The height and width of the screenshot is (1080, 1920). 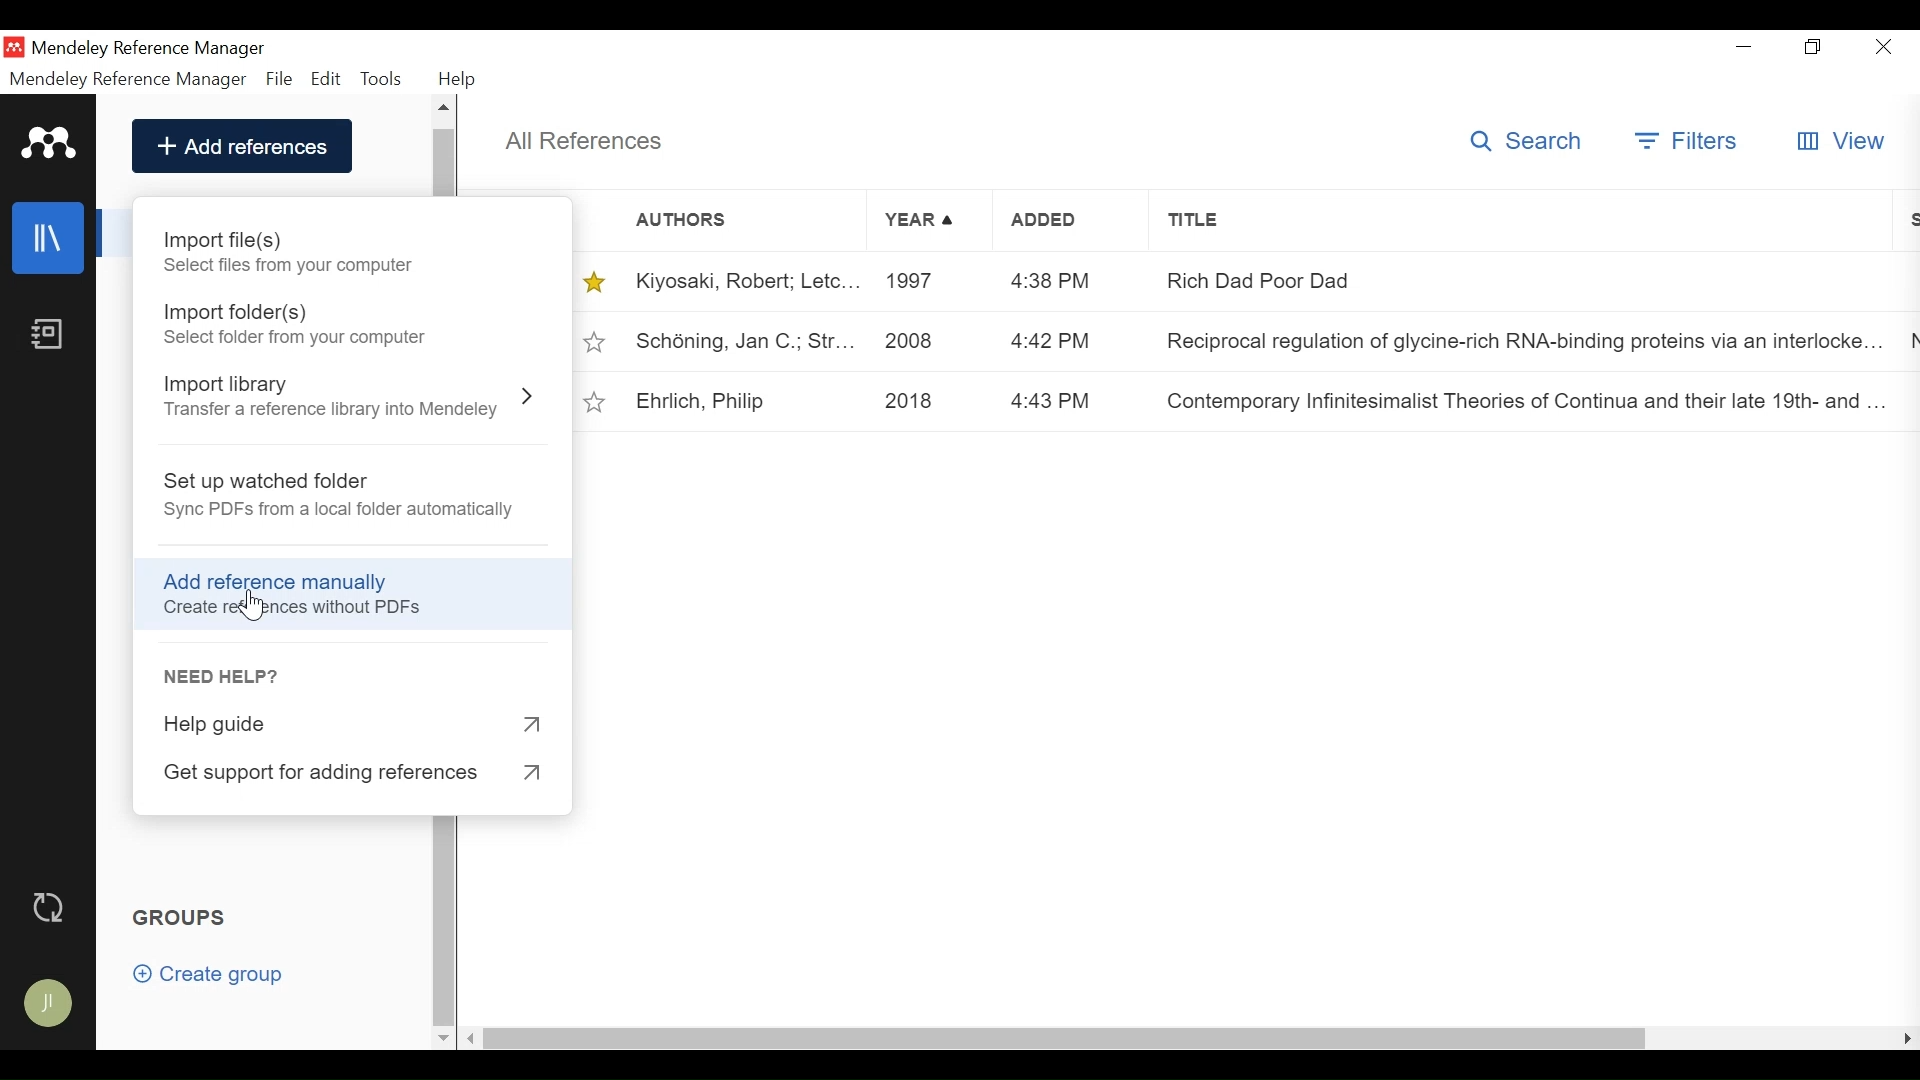 What do you see at coordinates (225, 676) in the screenshot?
I see `Need Help` at bounding box center [225, 676].